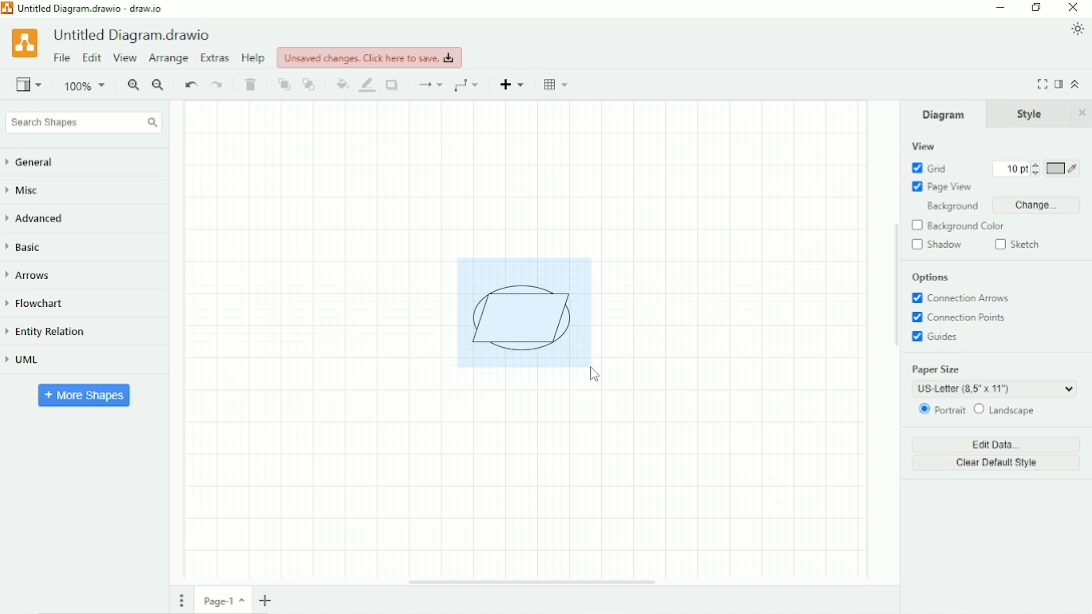 Image resolution: width=1092 pixels, height=614 pixels. Describe the element at coordinates (91, 59) in the screenshot. I see `Edit` at that location.